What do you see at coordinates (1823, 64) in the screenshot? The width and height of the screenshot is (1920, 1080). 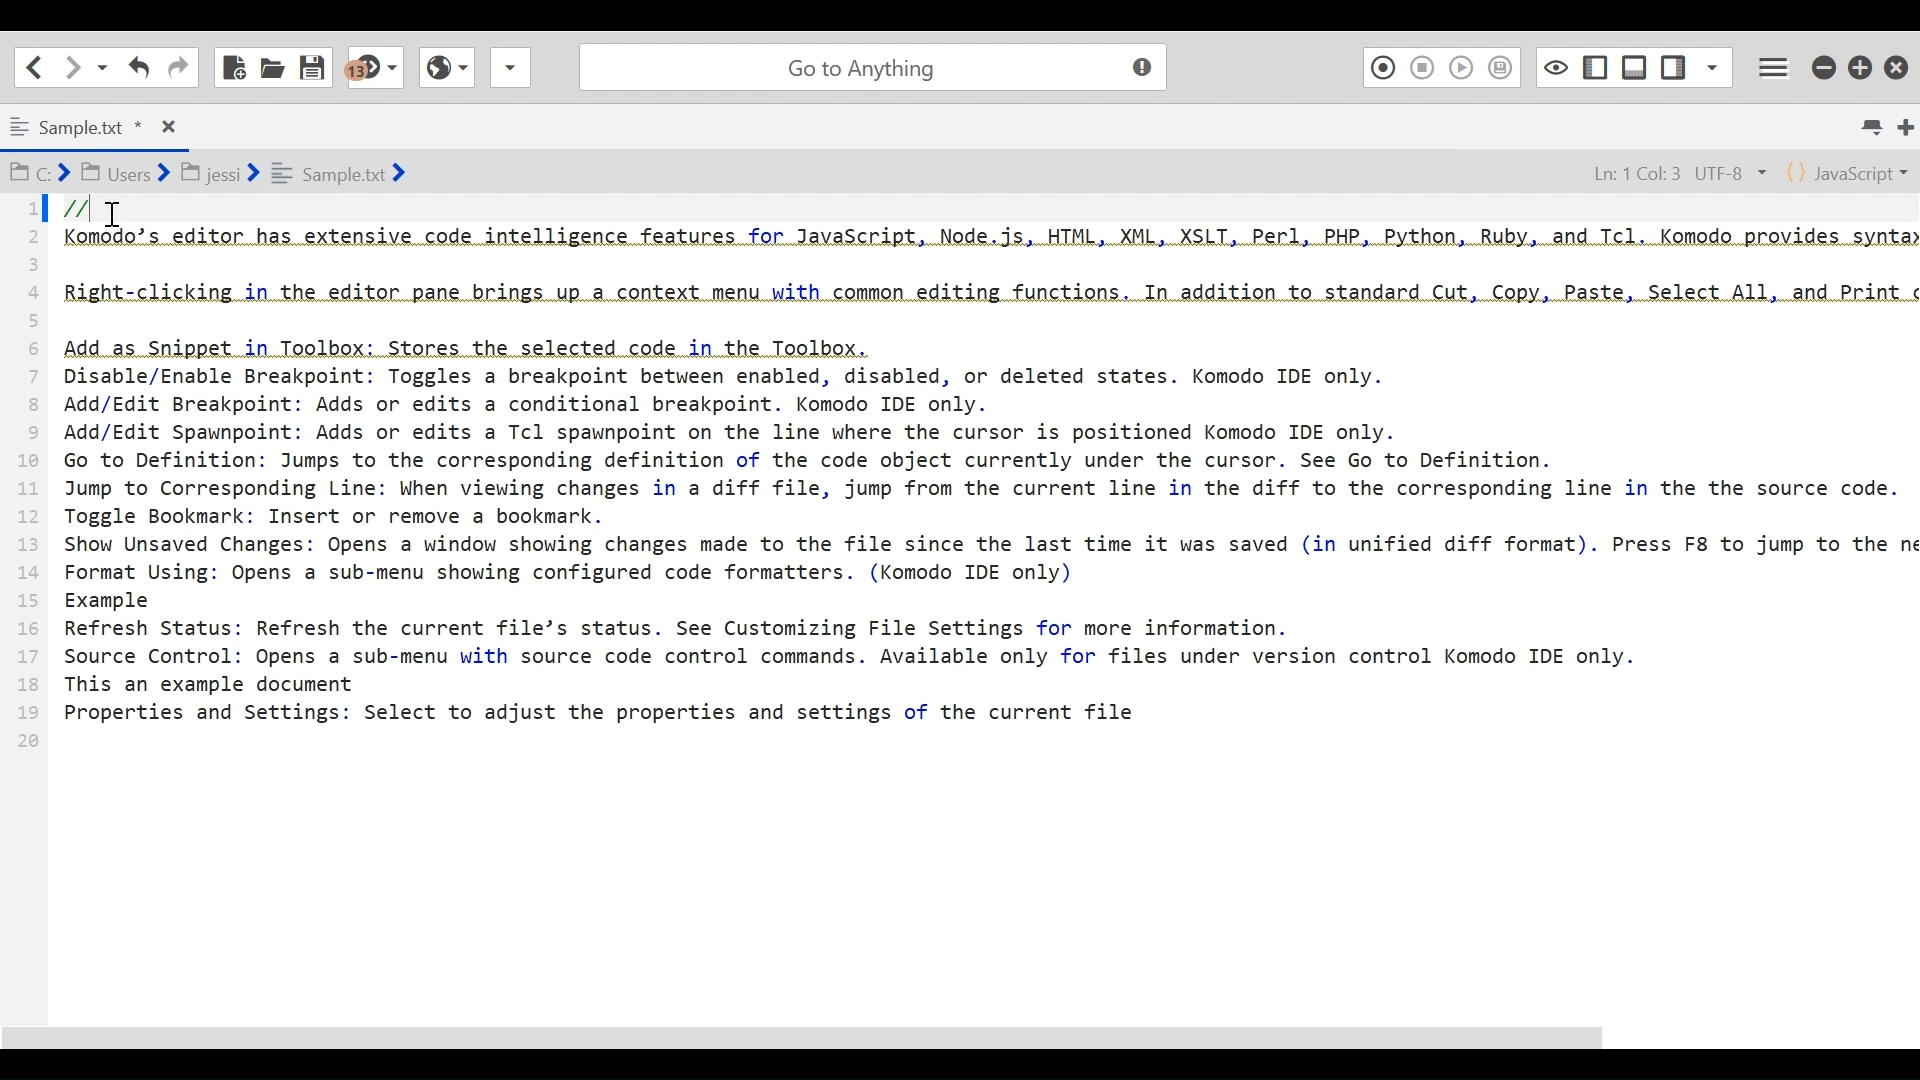 I see `minimize` at bounding box center [1823, 64].